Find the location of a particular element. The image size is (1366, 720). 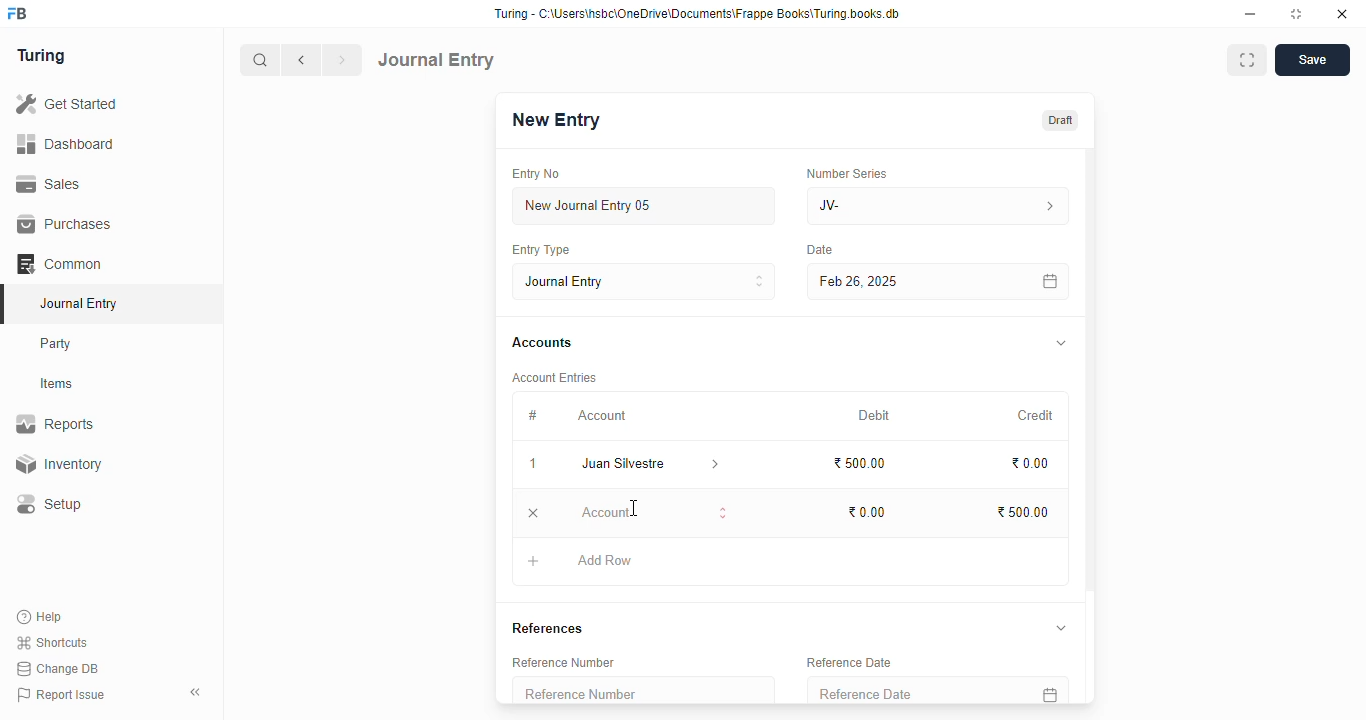

remove is located at coordinates (534, 514).